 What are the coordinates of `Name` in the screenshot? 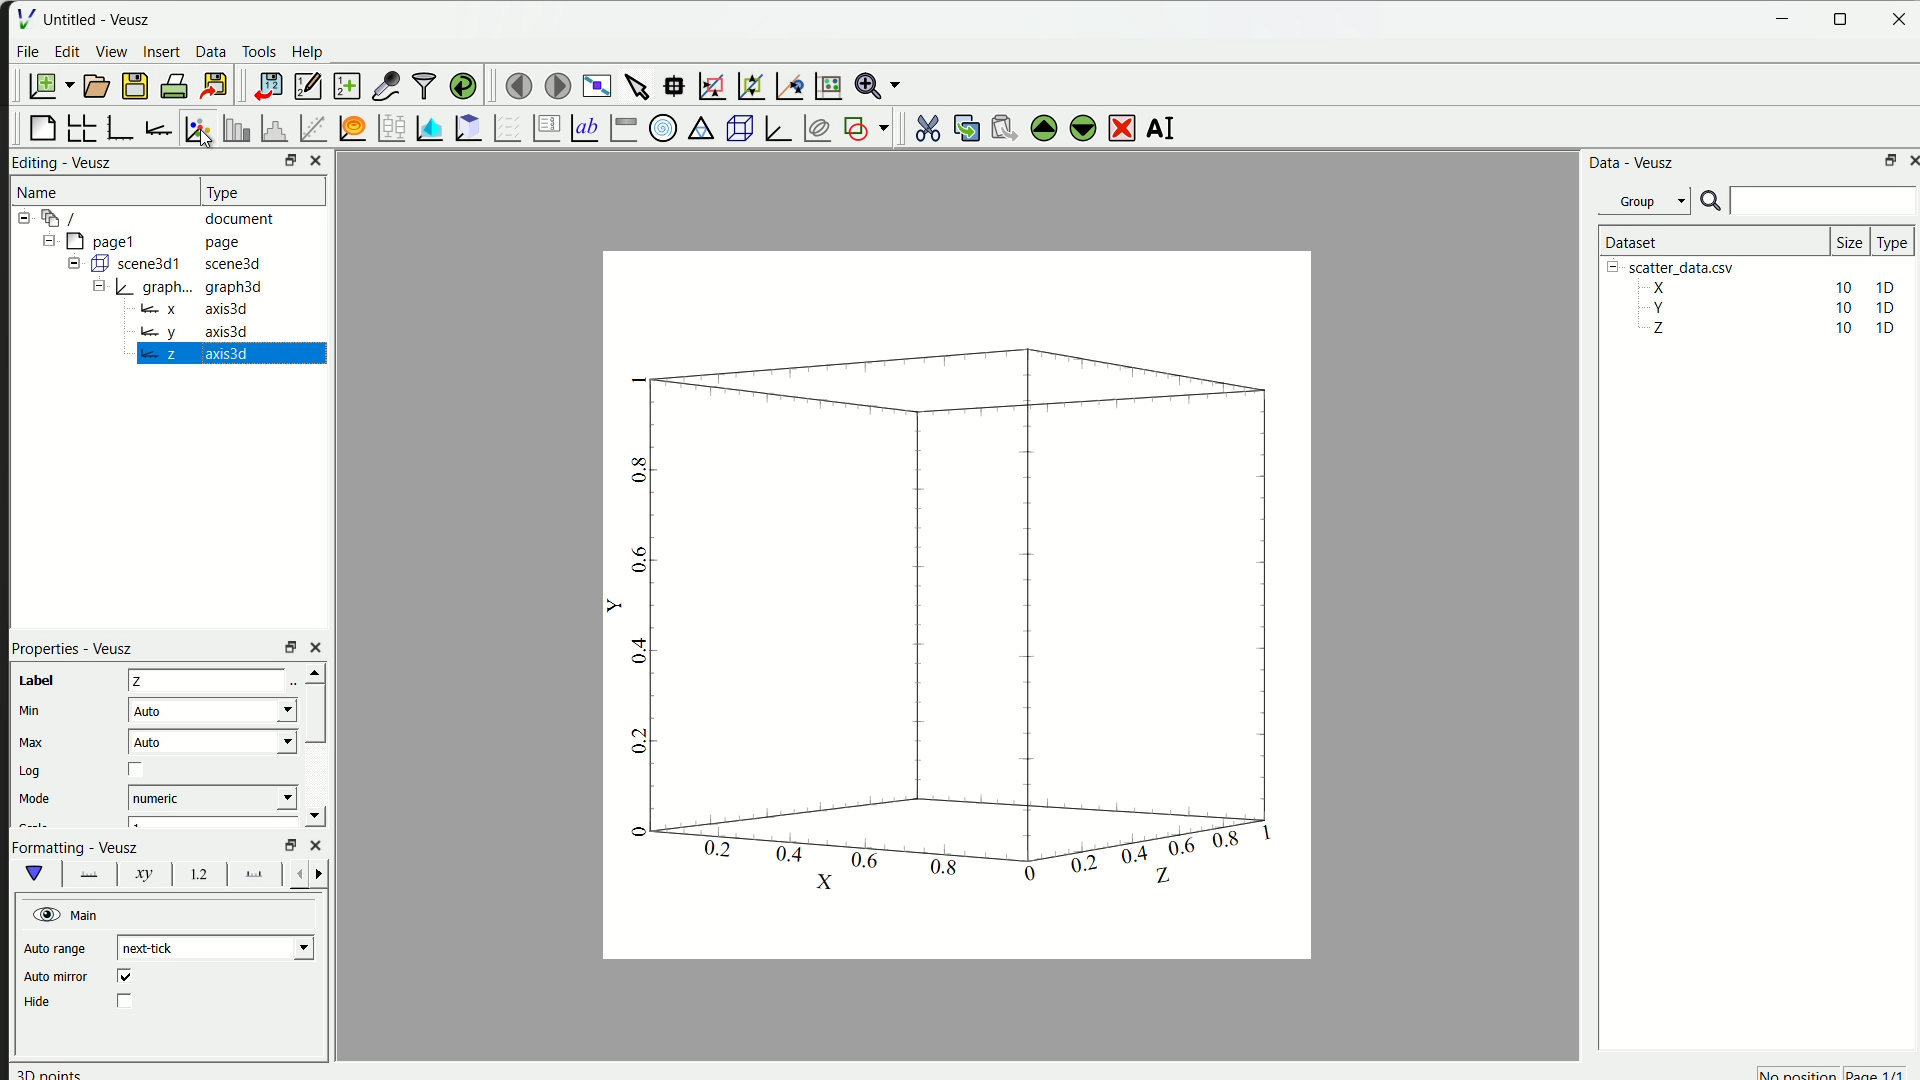 It's located at (40, 189).